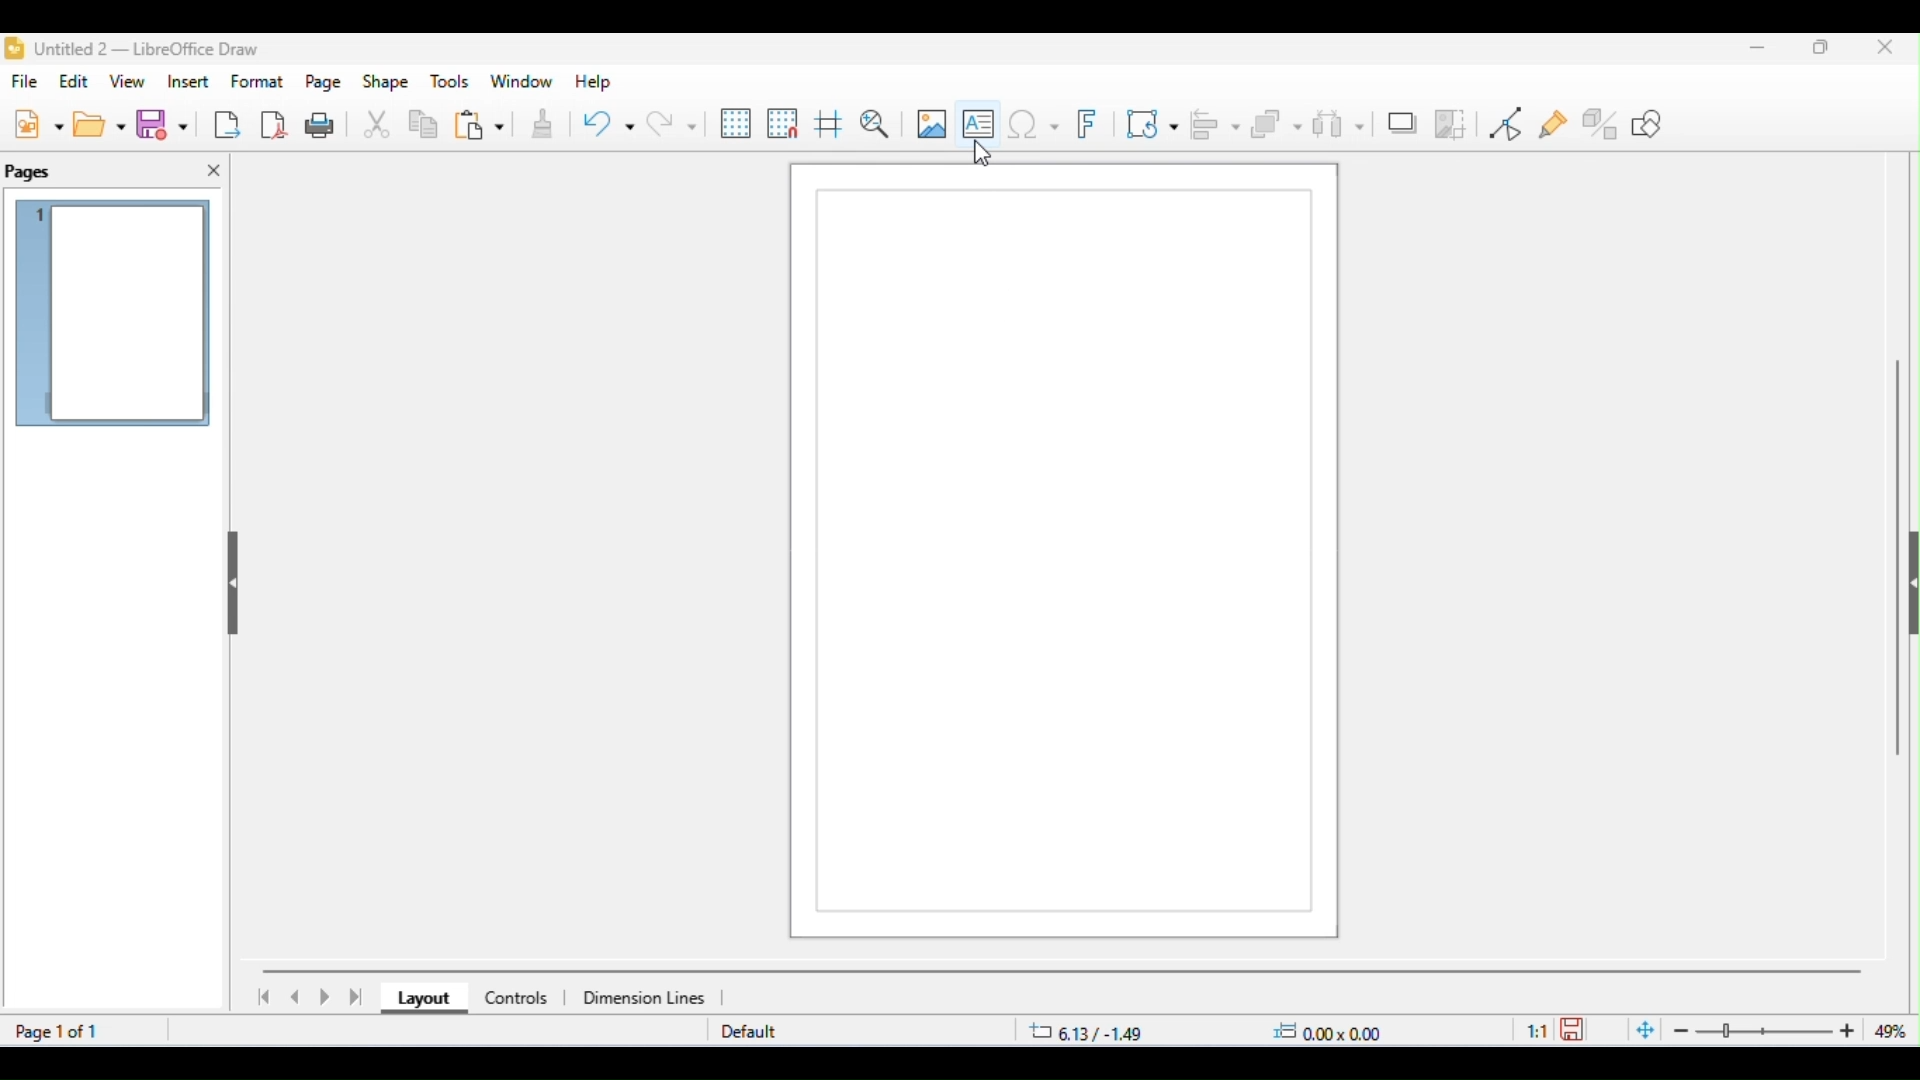  What do you see at coordinates (737, 124) in the screenshot?
I see `display grid` at bounding box center [737, 124].